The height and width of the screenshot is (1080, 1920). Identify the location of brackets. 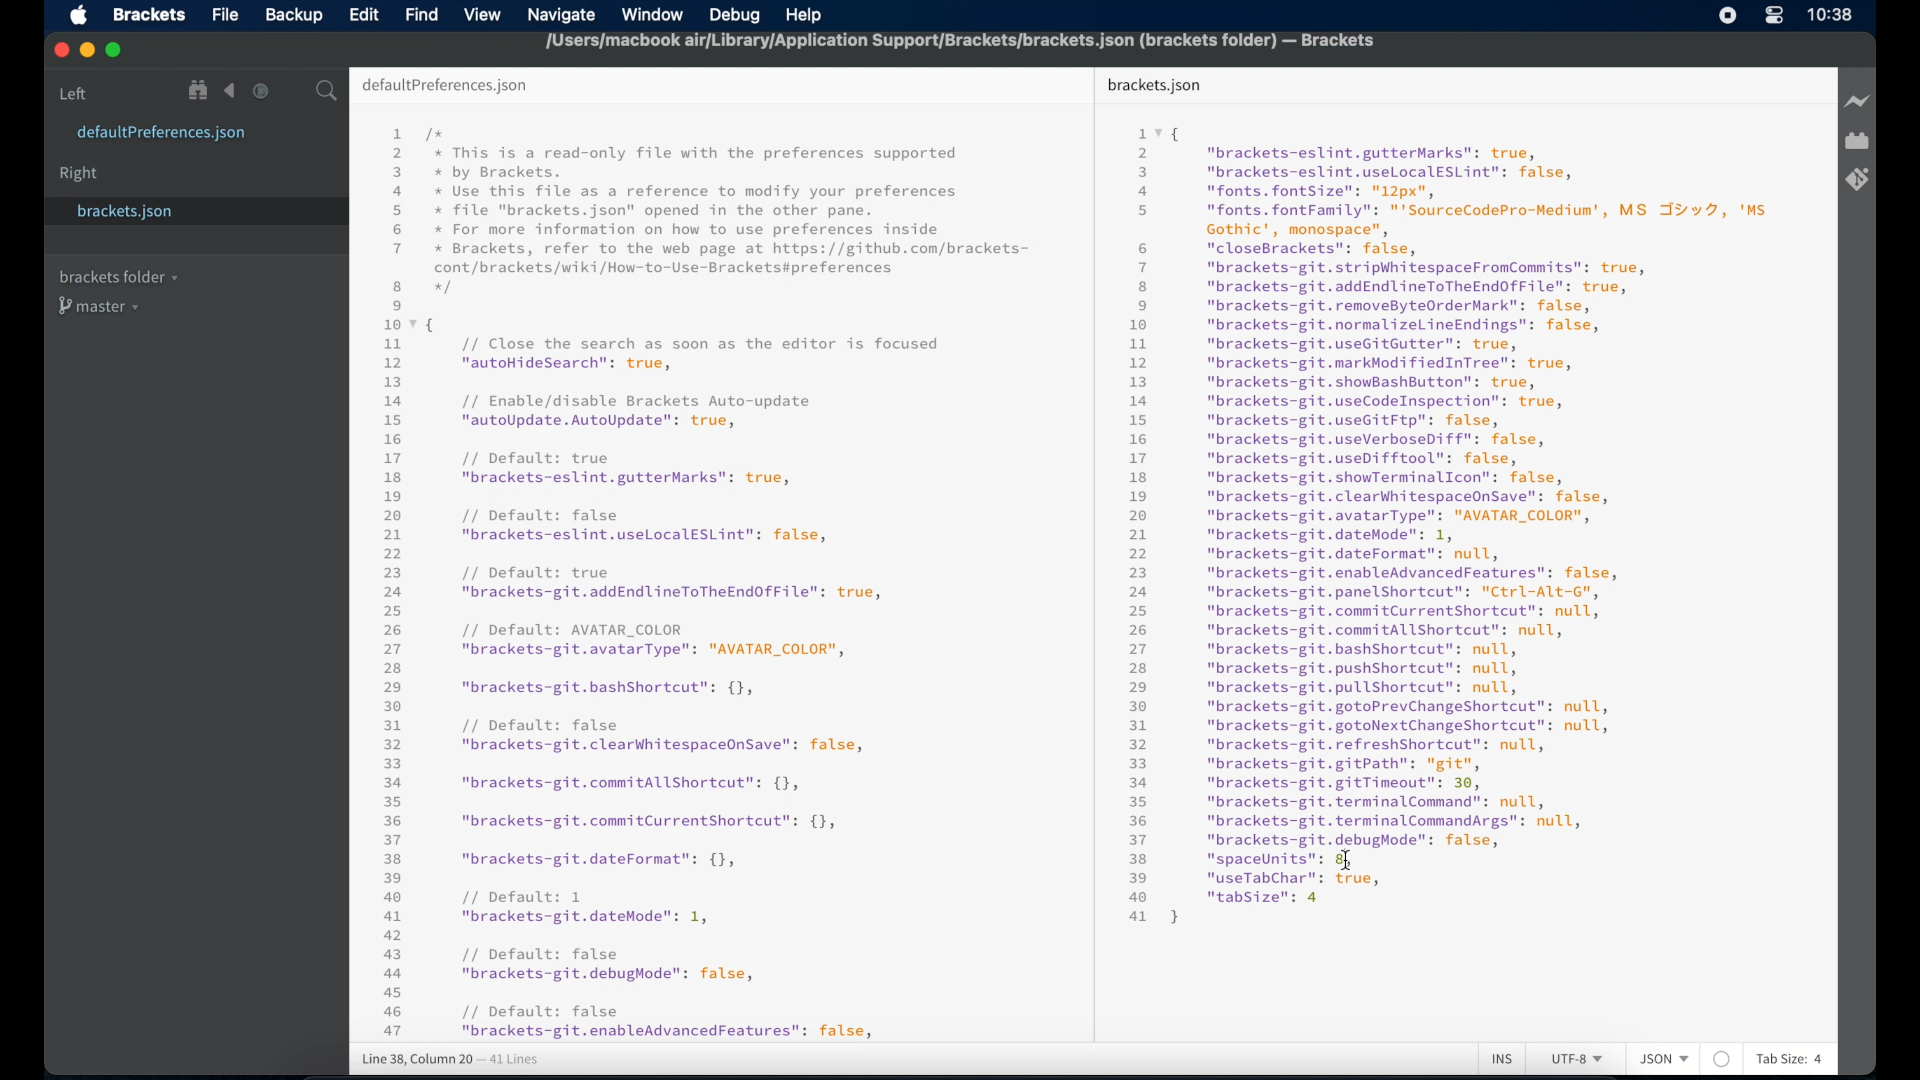
(150, 15).